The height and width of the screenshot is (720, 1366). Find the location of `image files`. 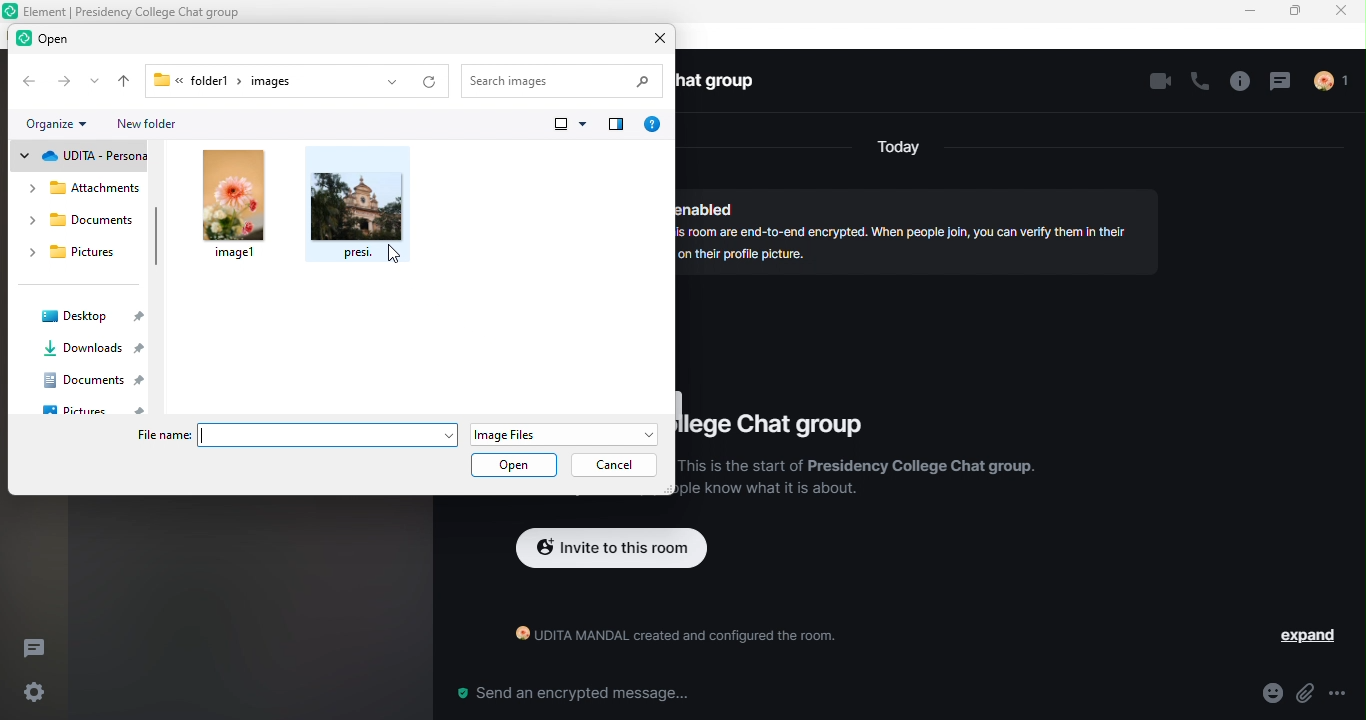

image files is located at coordinates (562, 430).